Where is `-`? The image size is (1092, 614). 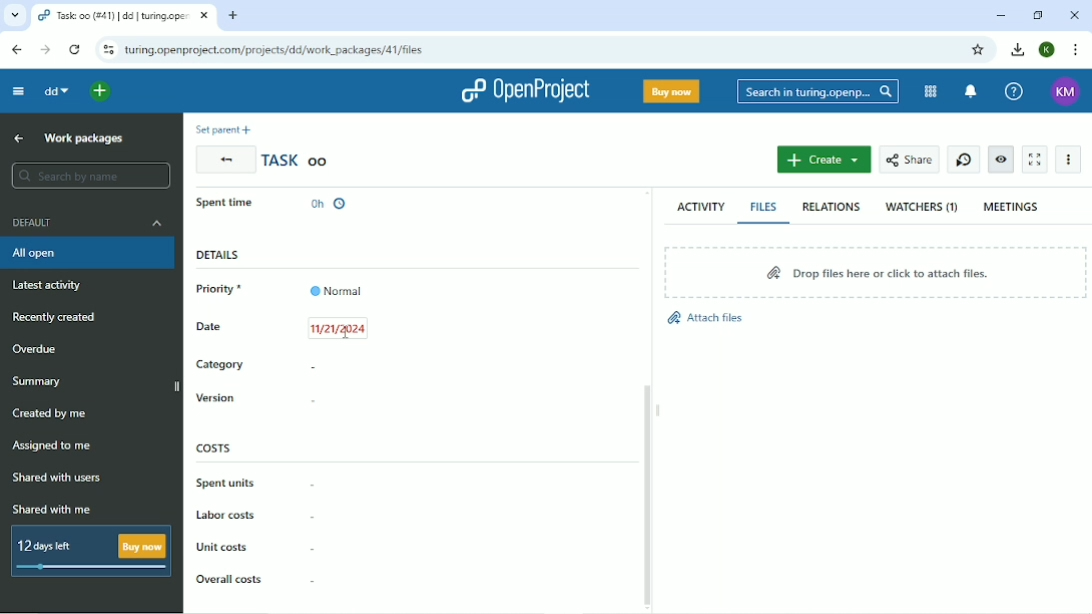 - is located at coordinates (313, 581).